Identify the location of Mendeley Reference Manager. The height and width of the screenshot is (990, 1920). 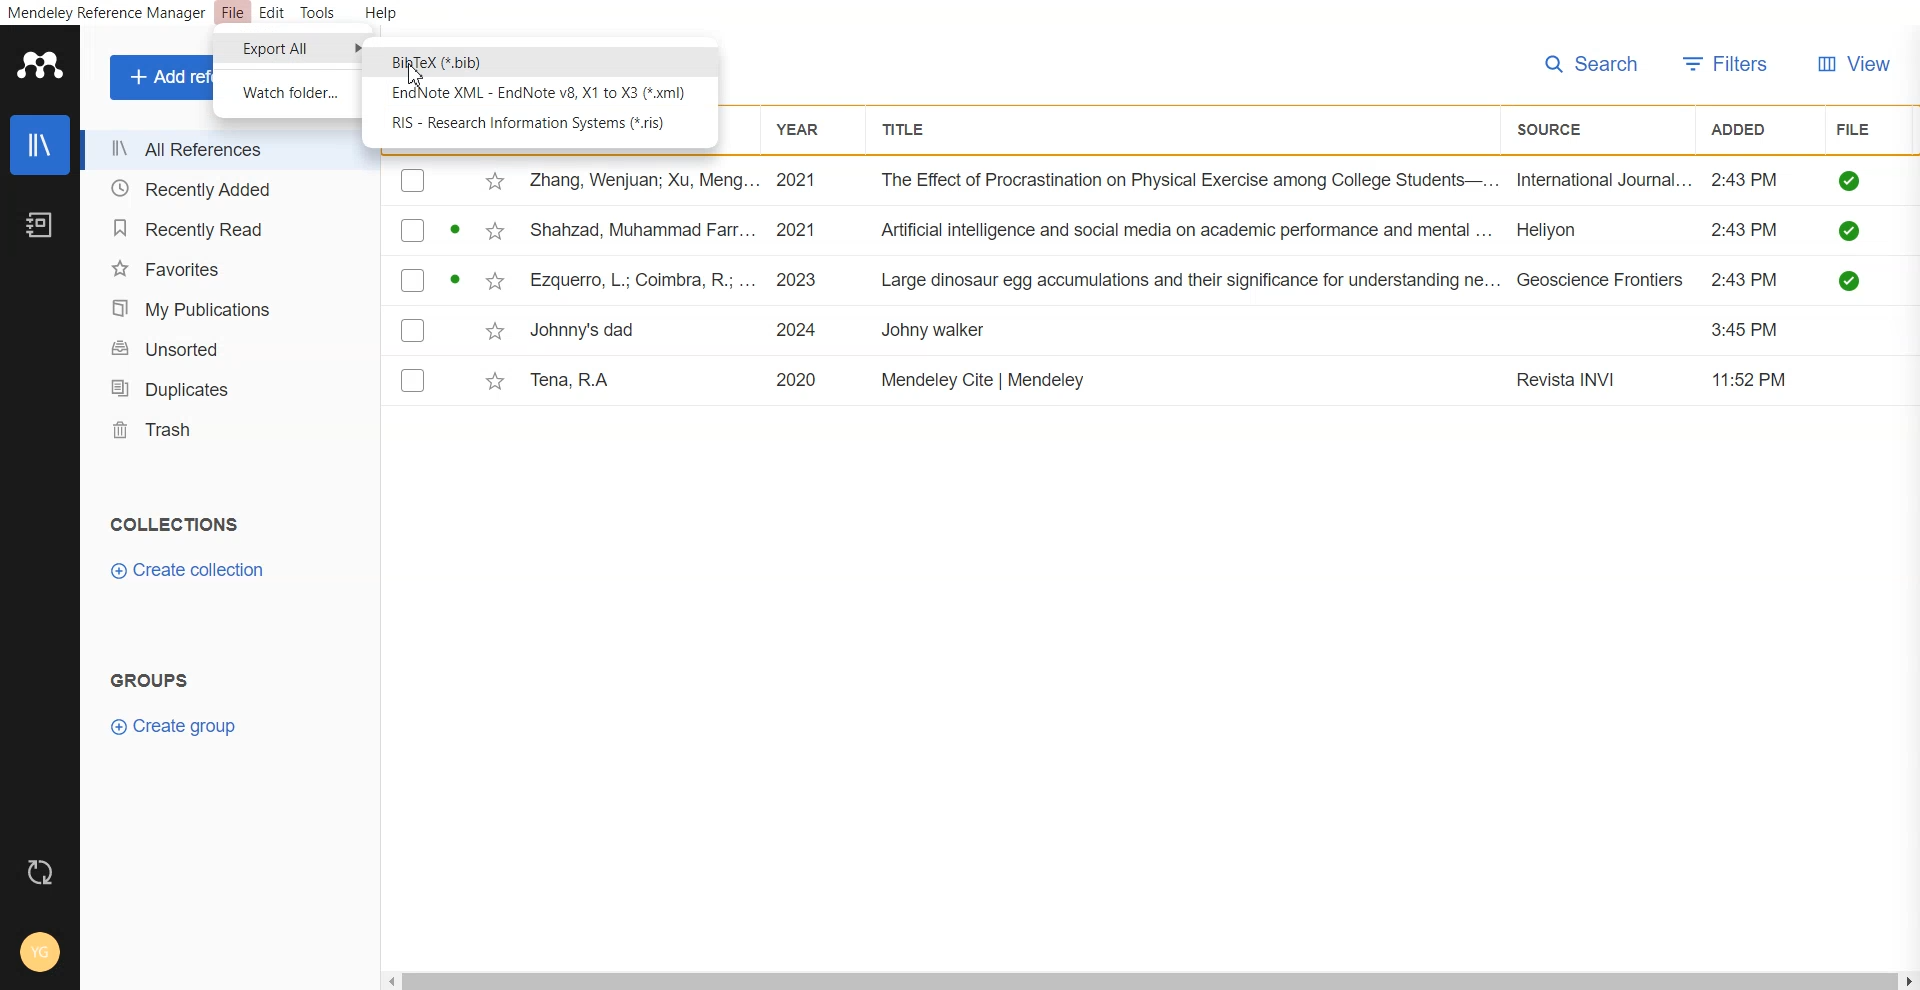
(106, 14).